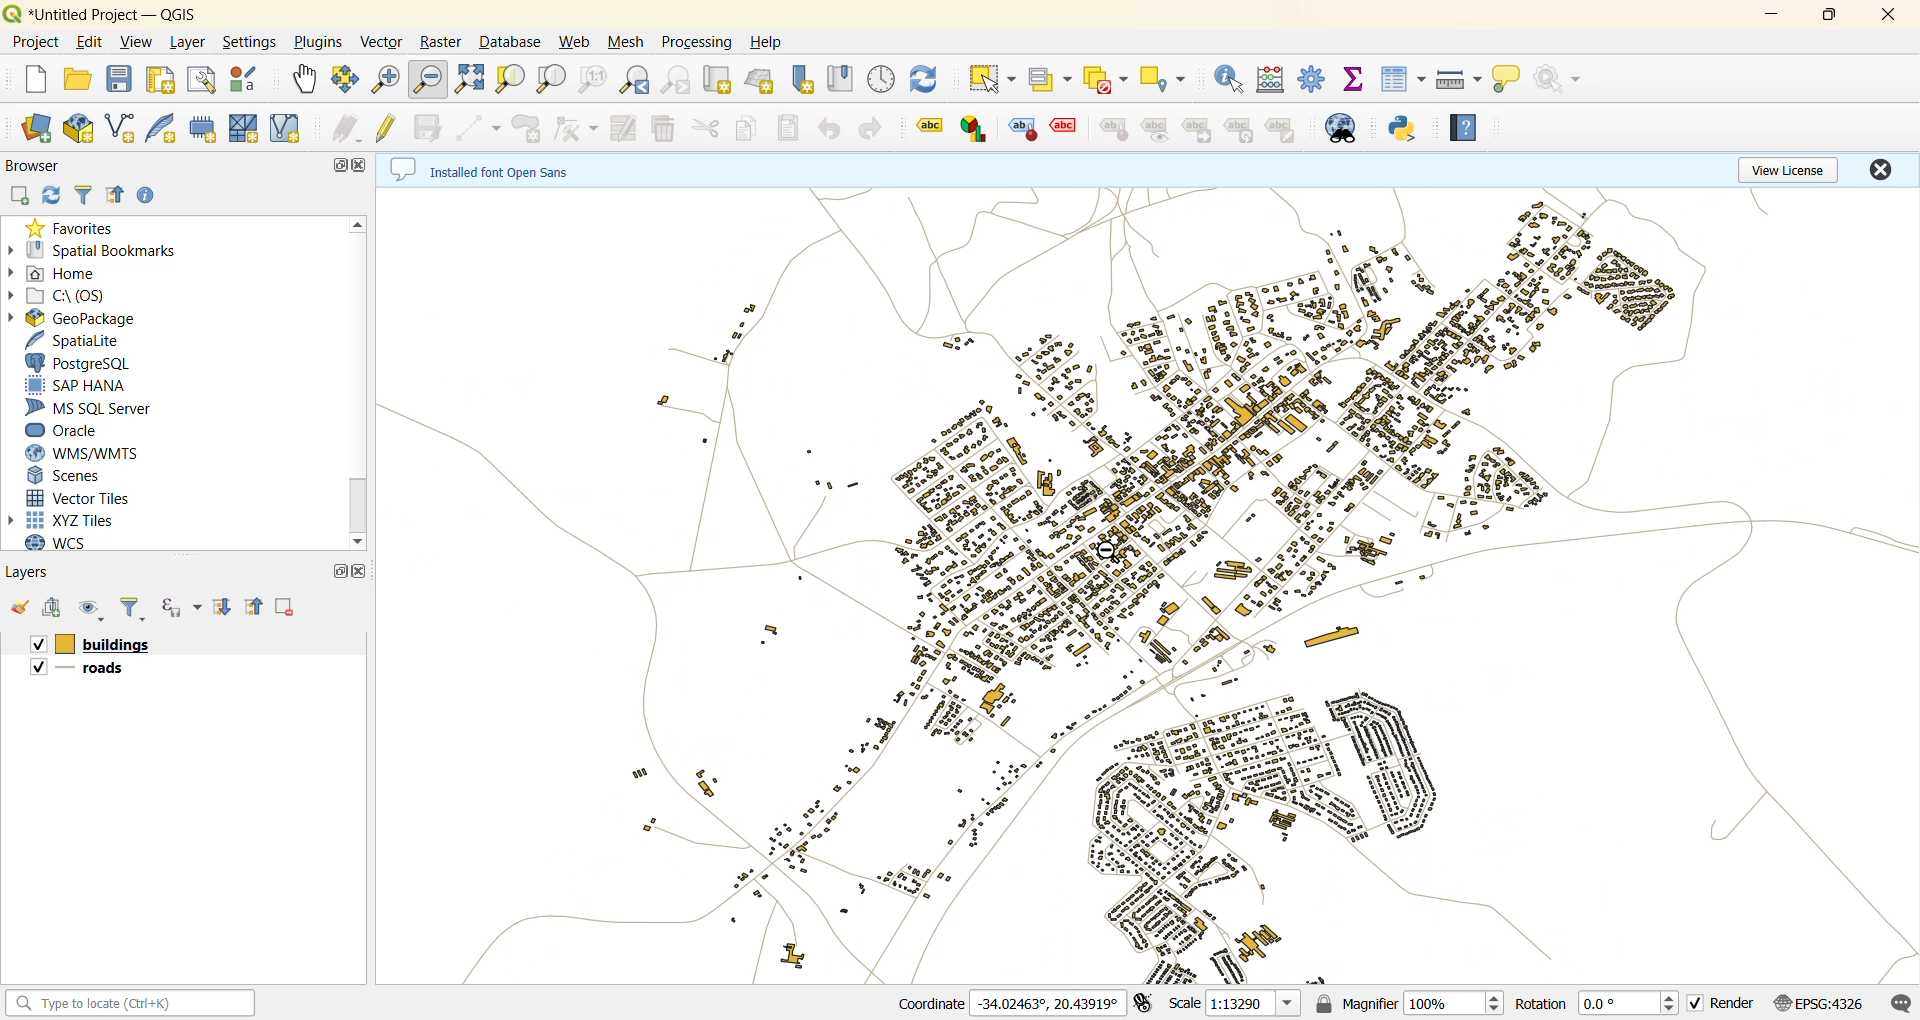 The image size is (1920, 1020). What do you see at coordinates (54, 607) in the screenshot?
I see `add group` at bounding box center [54, 607].